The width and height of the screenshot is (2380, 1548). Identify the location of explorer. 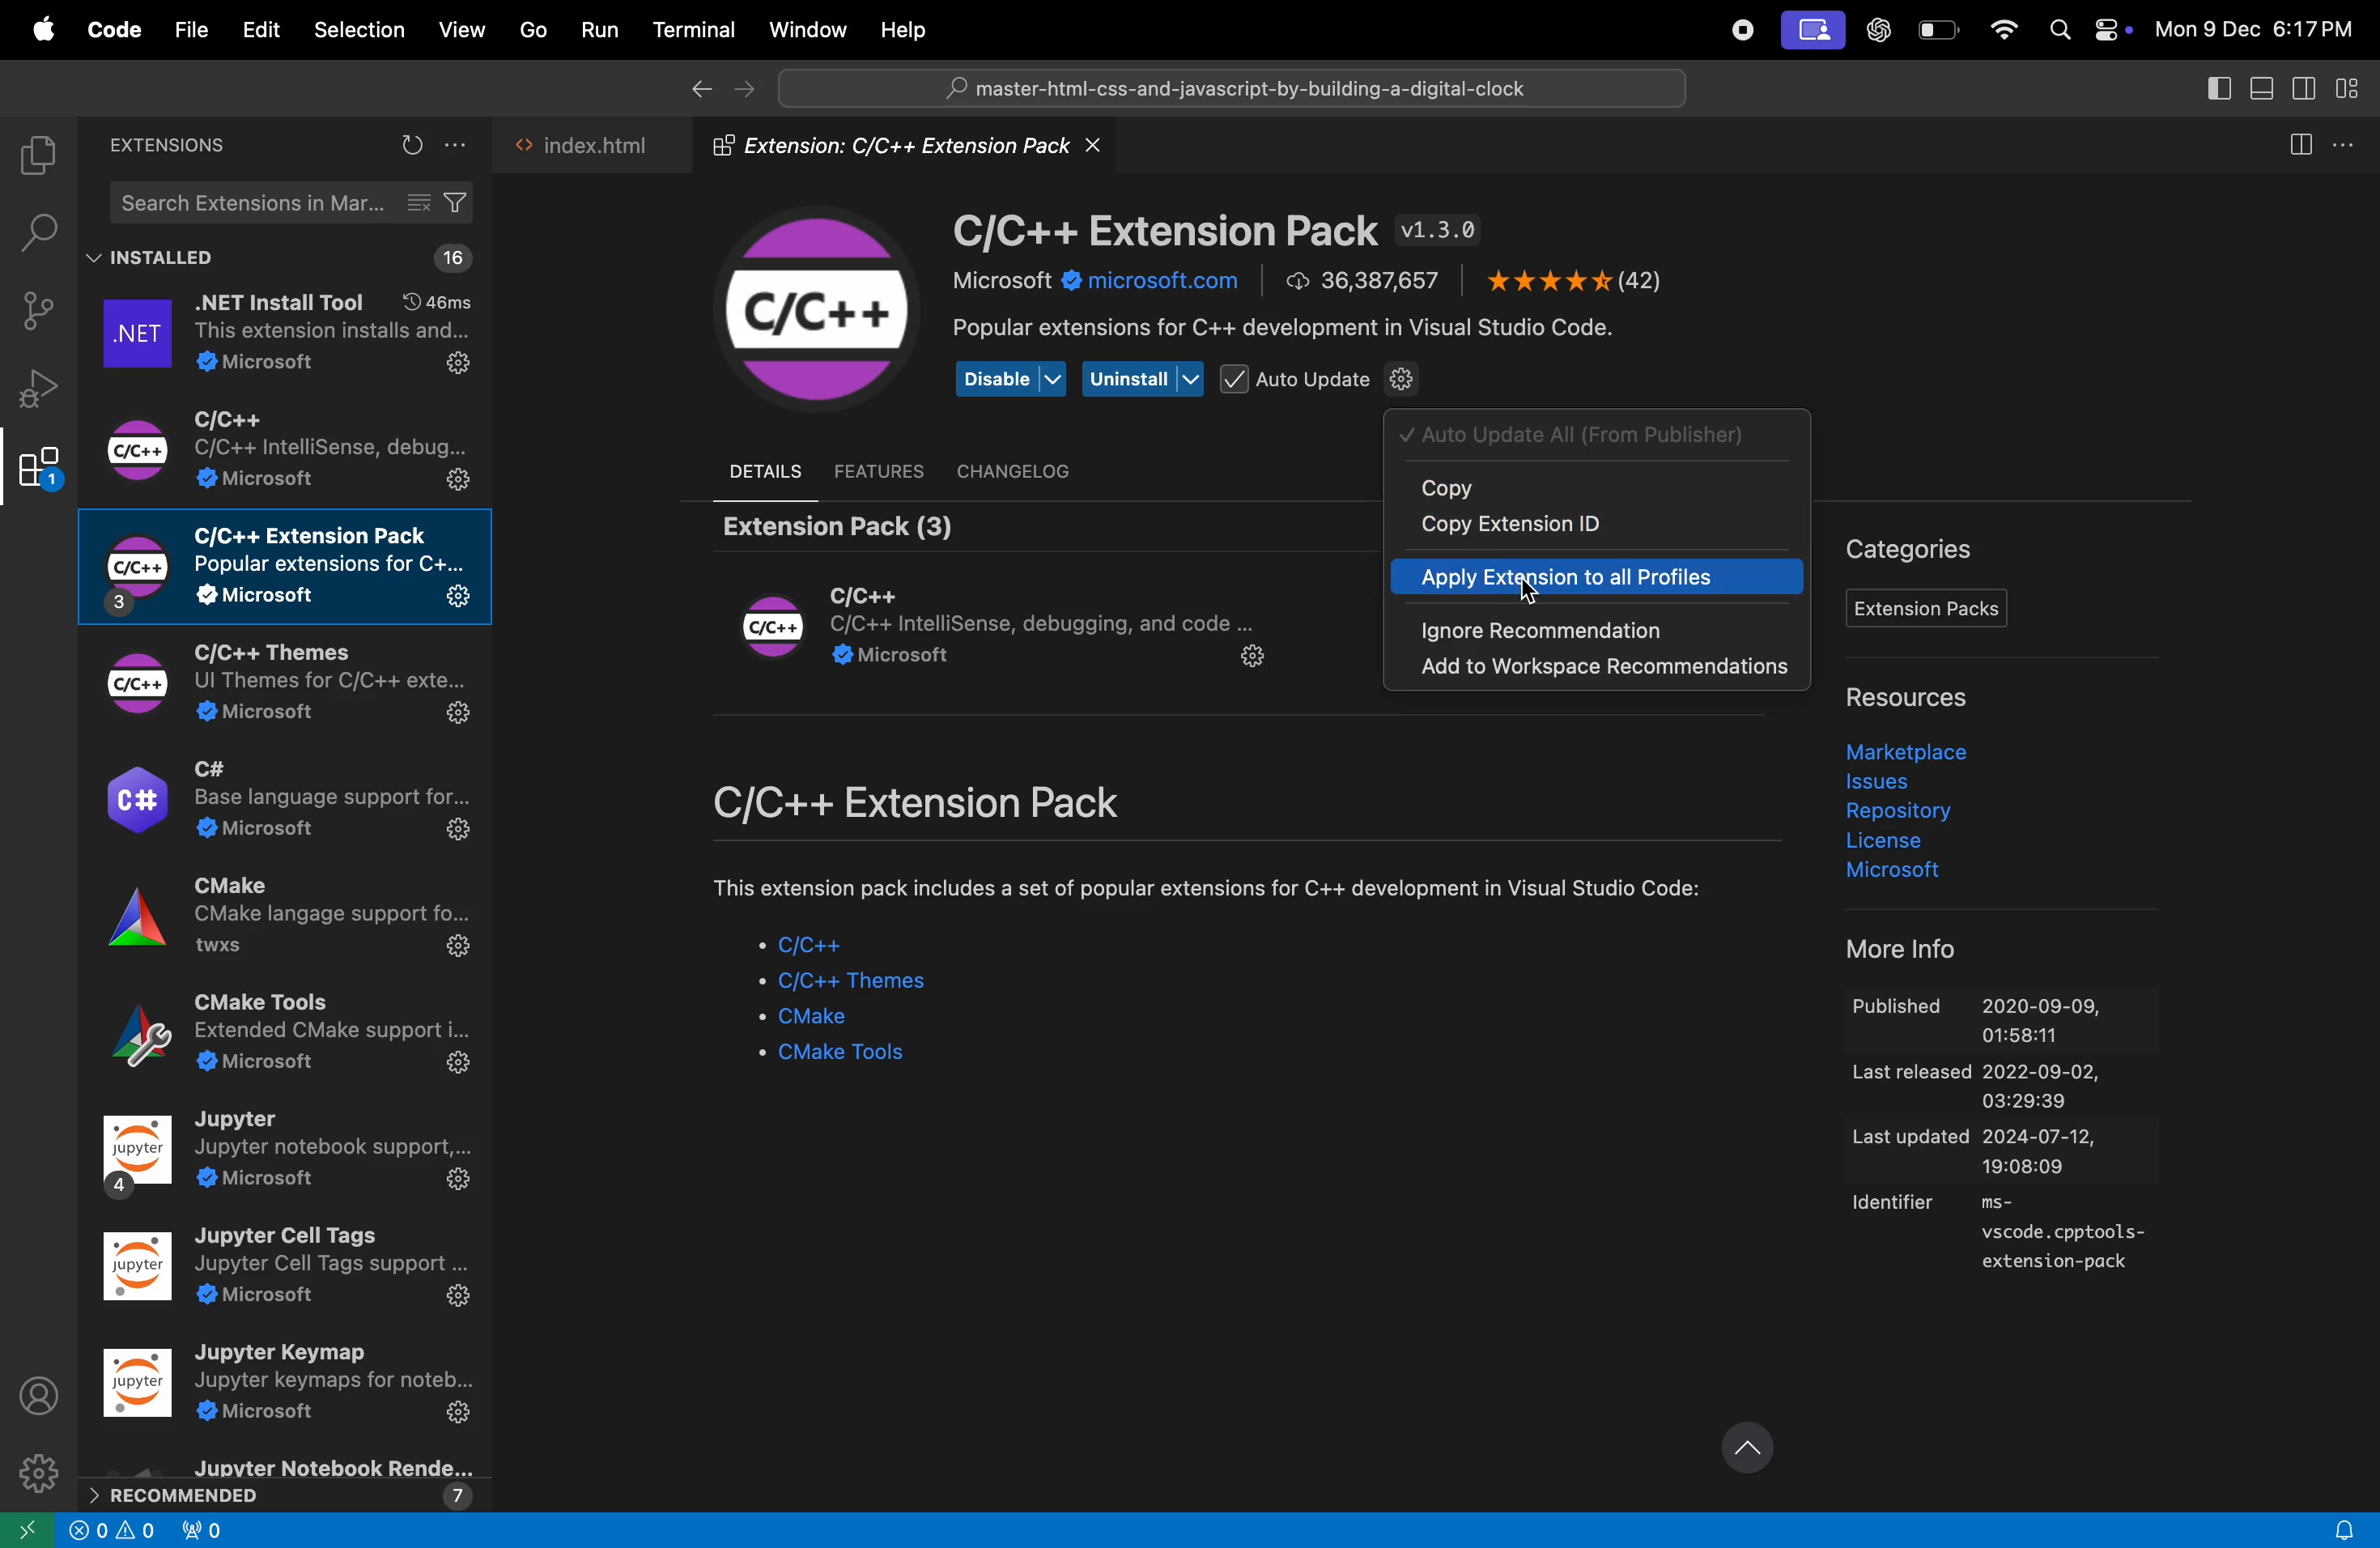
(31, 151).